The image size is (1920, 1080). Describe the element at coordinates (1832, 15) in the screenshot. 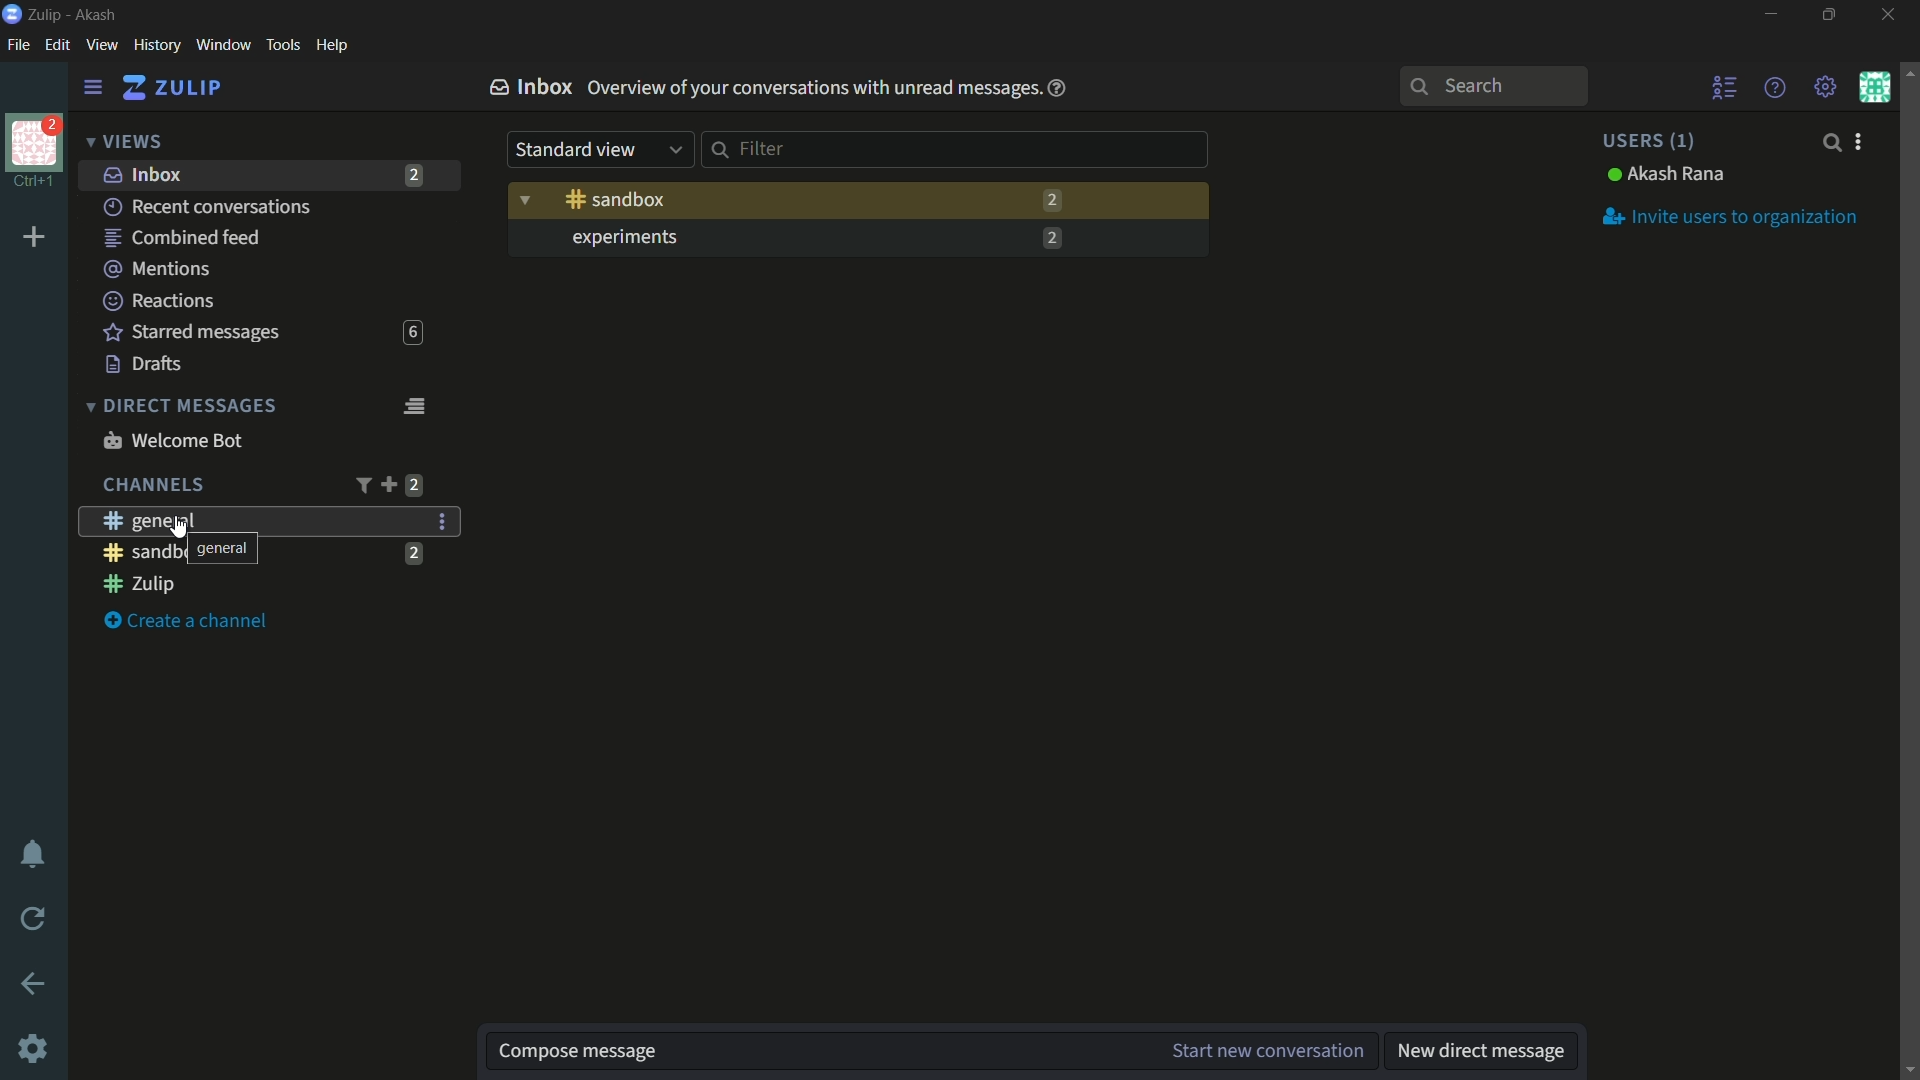

I see `maximize or restore` at that location.